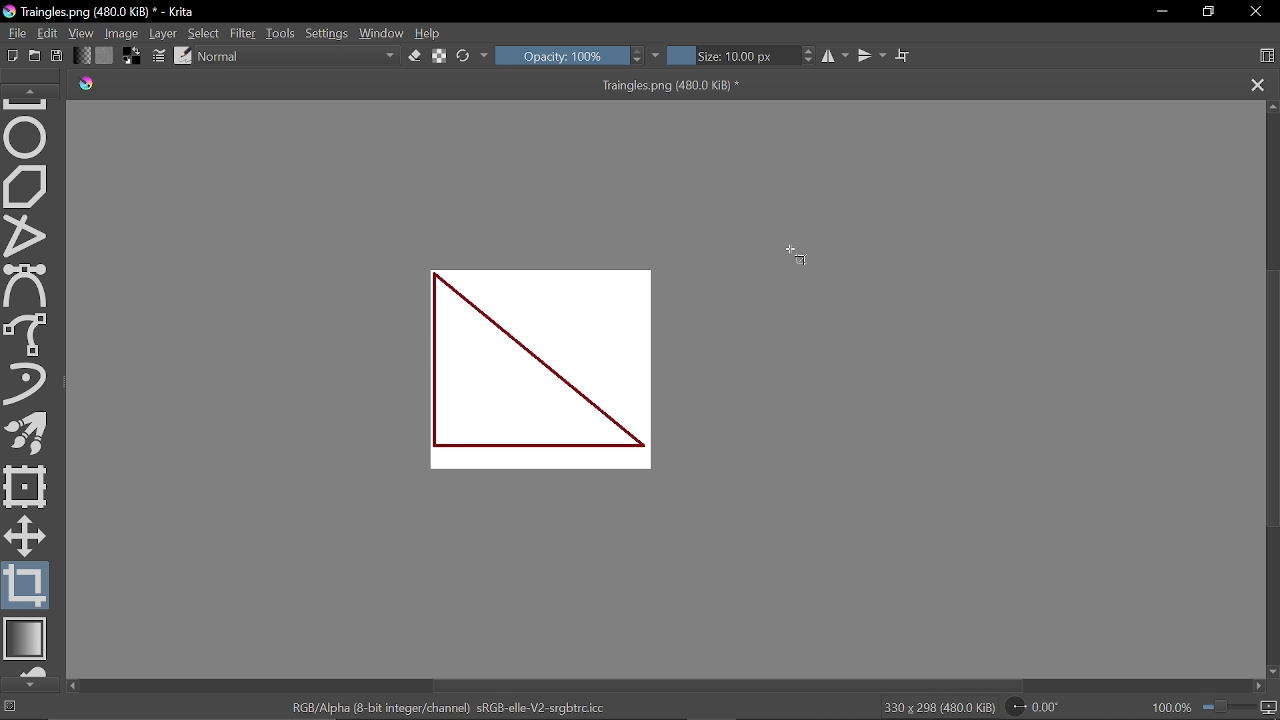 This screenshot has width=1280, height=720. What do you see at coordinates (28, 640) in the screenshot?
I see `Draw gradient tool` at bounding box center [28, 640].